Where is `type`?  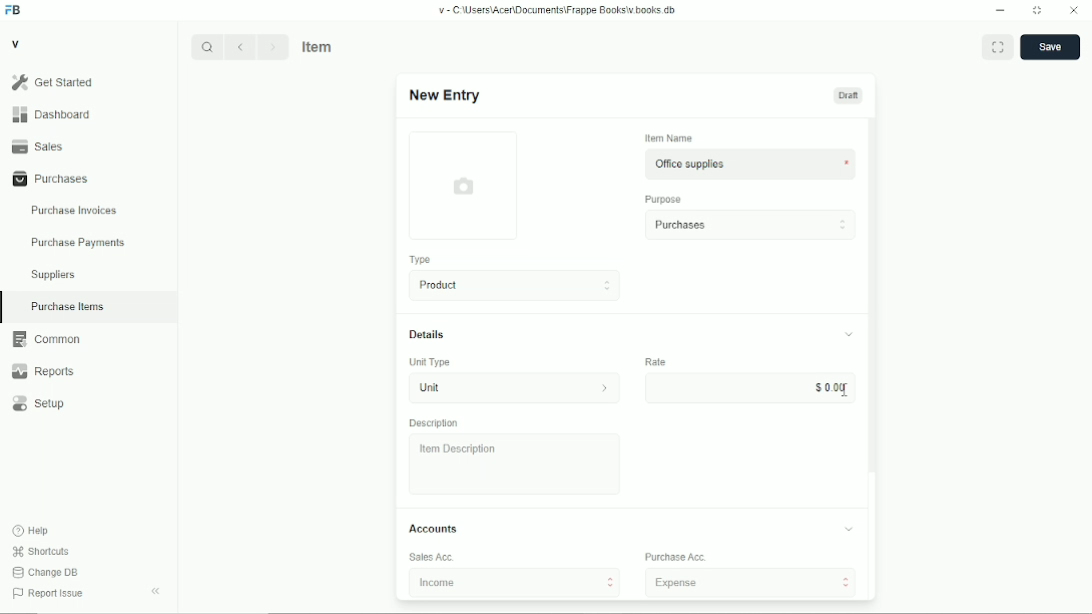 type is located at coordinates (422, 260).